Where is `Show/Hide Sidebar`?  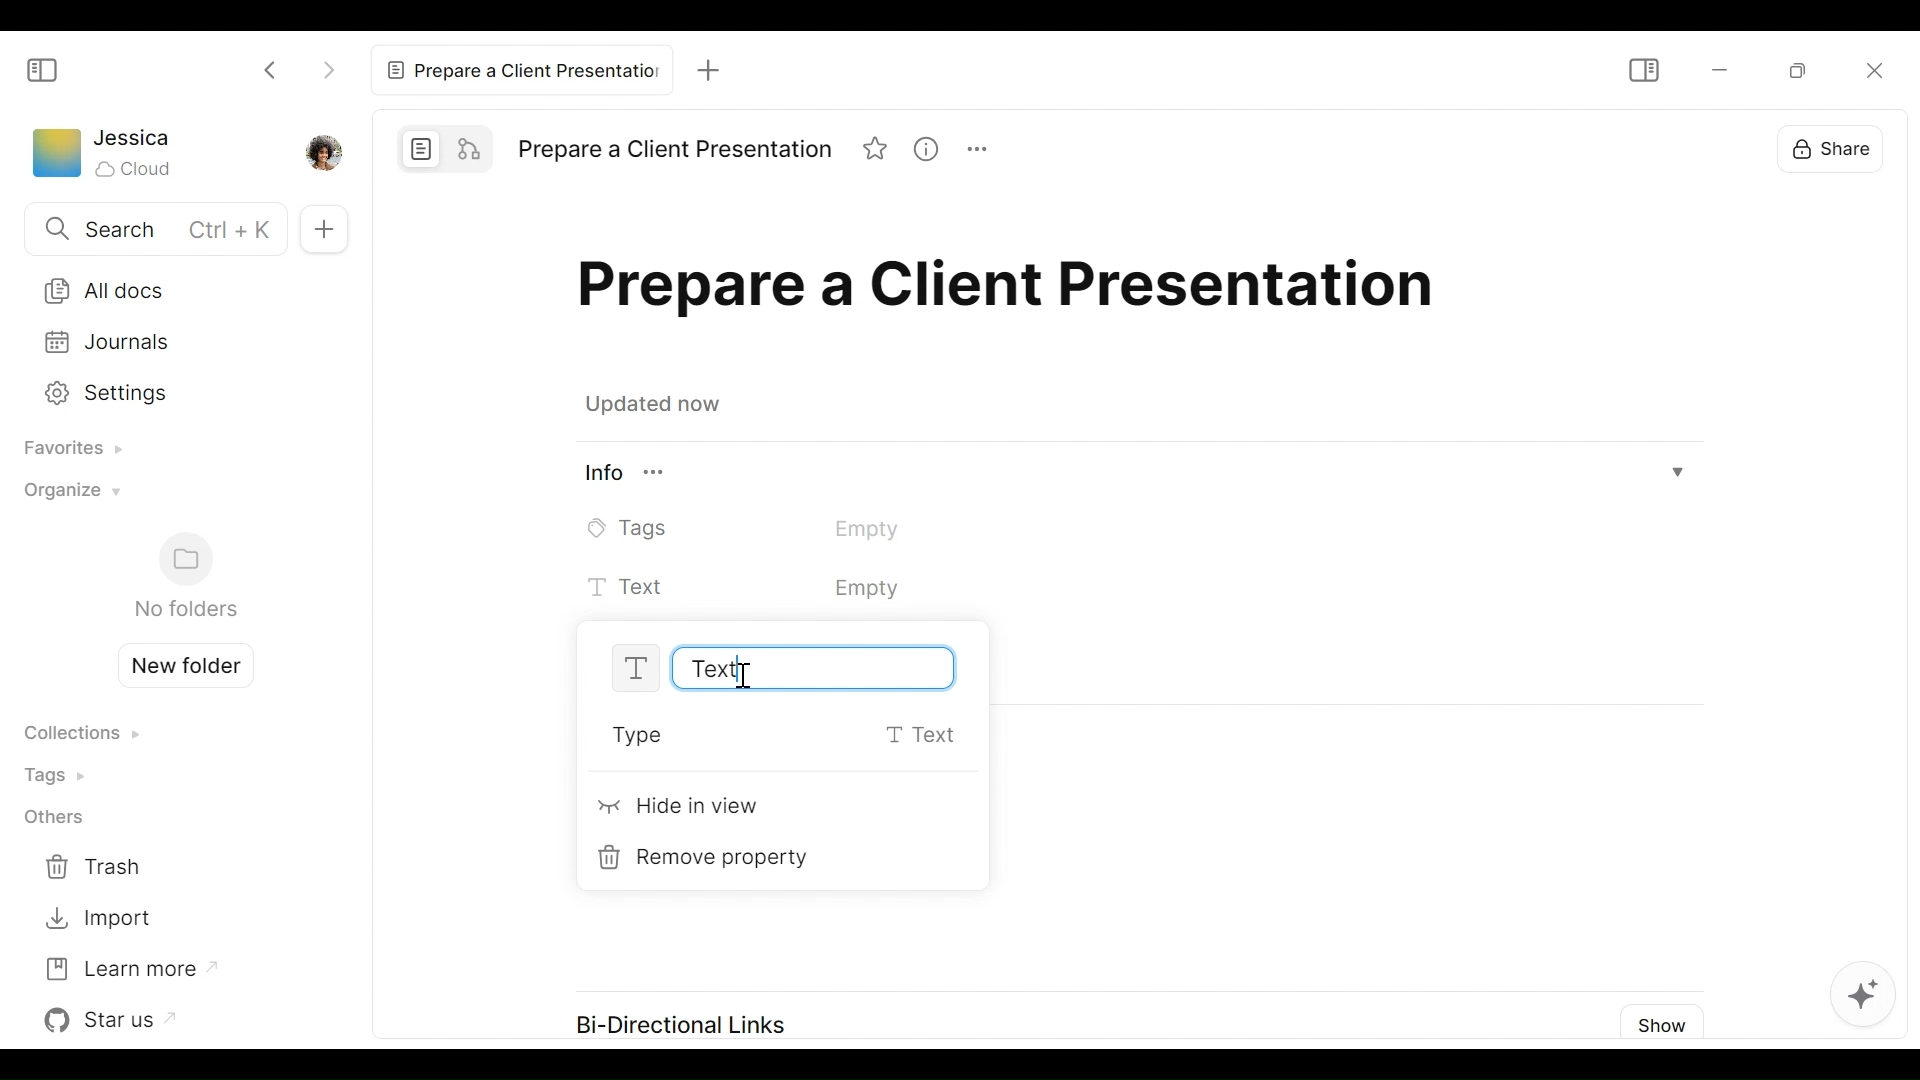
Show/Hide Sidebar is located at coordinates (1649, 67).